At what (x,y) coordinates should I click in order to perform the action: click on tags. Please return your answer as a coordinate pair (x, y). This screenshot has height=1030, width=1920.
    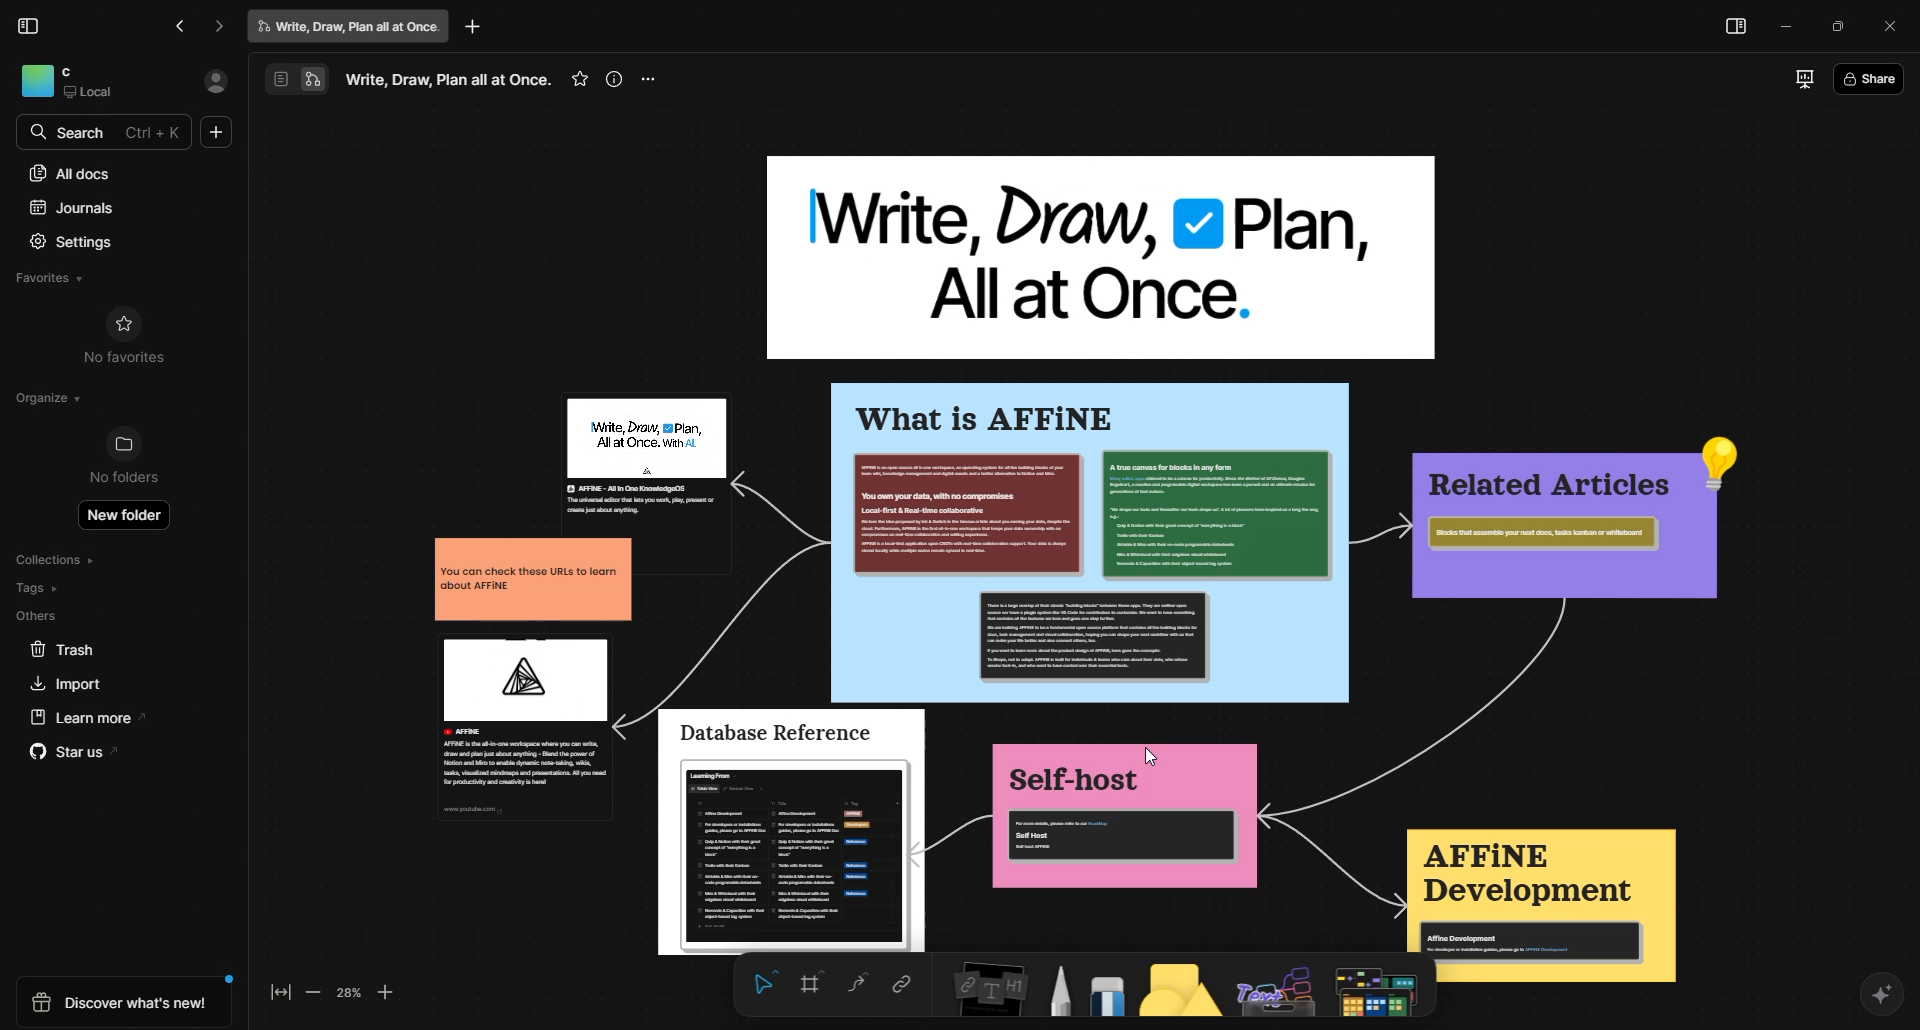
    Looking at the image, I should click on (38, 588).